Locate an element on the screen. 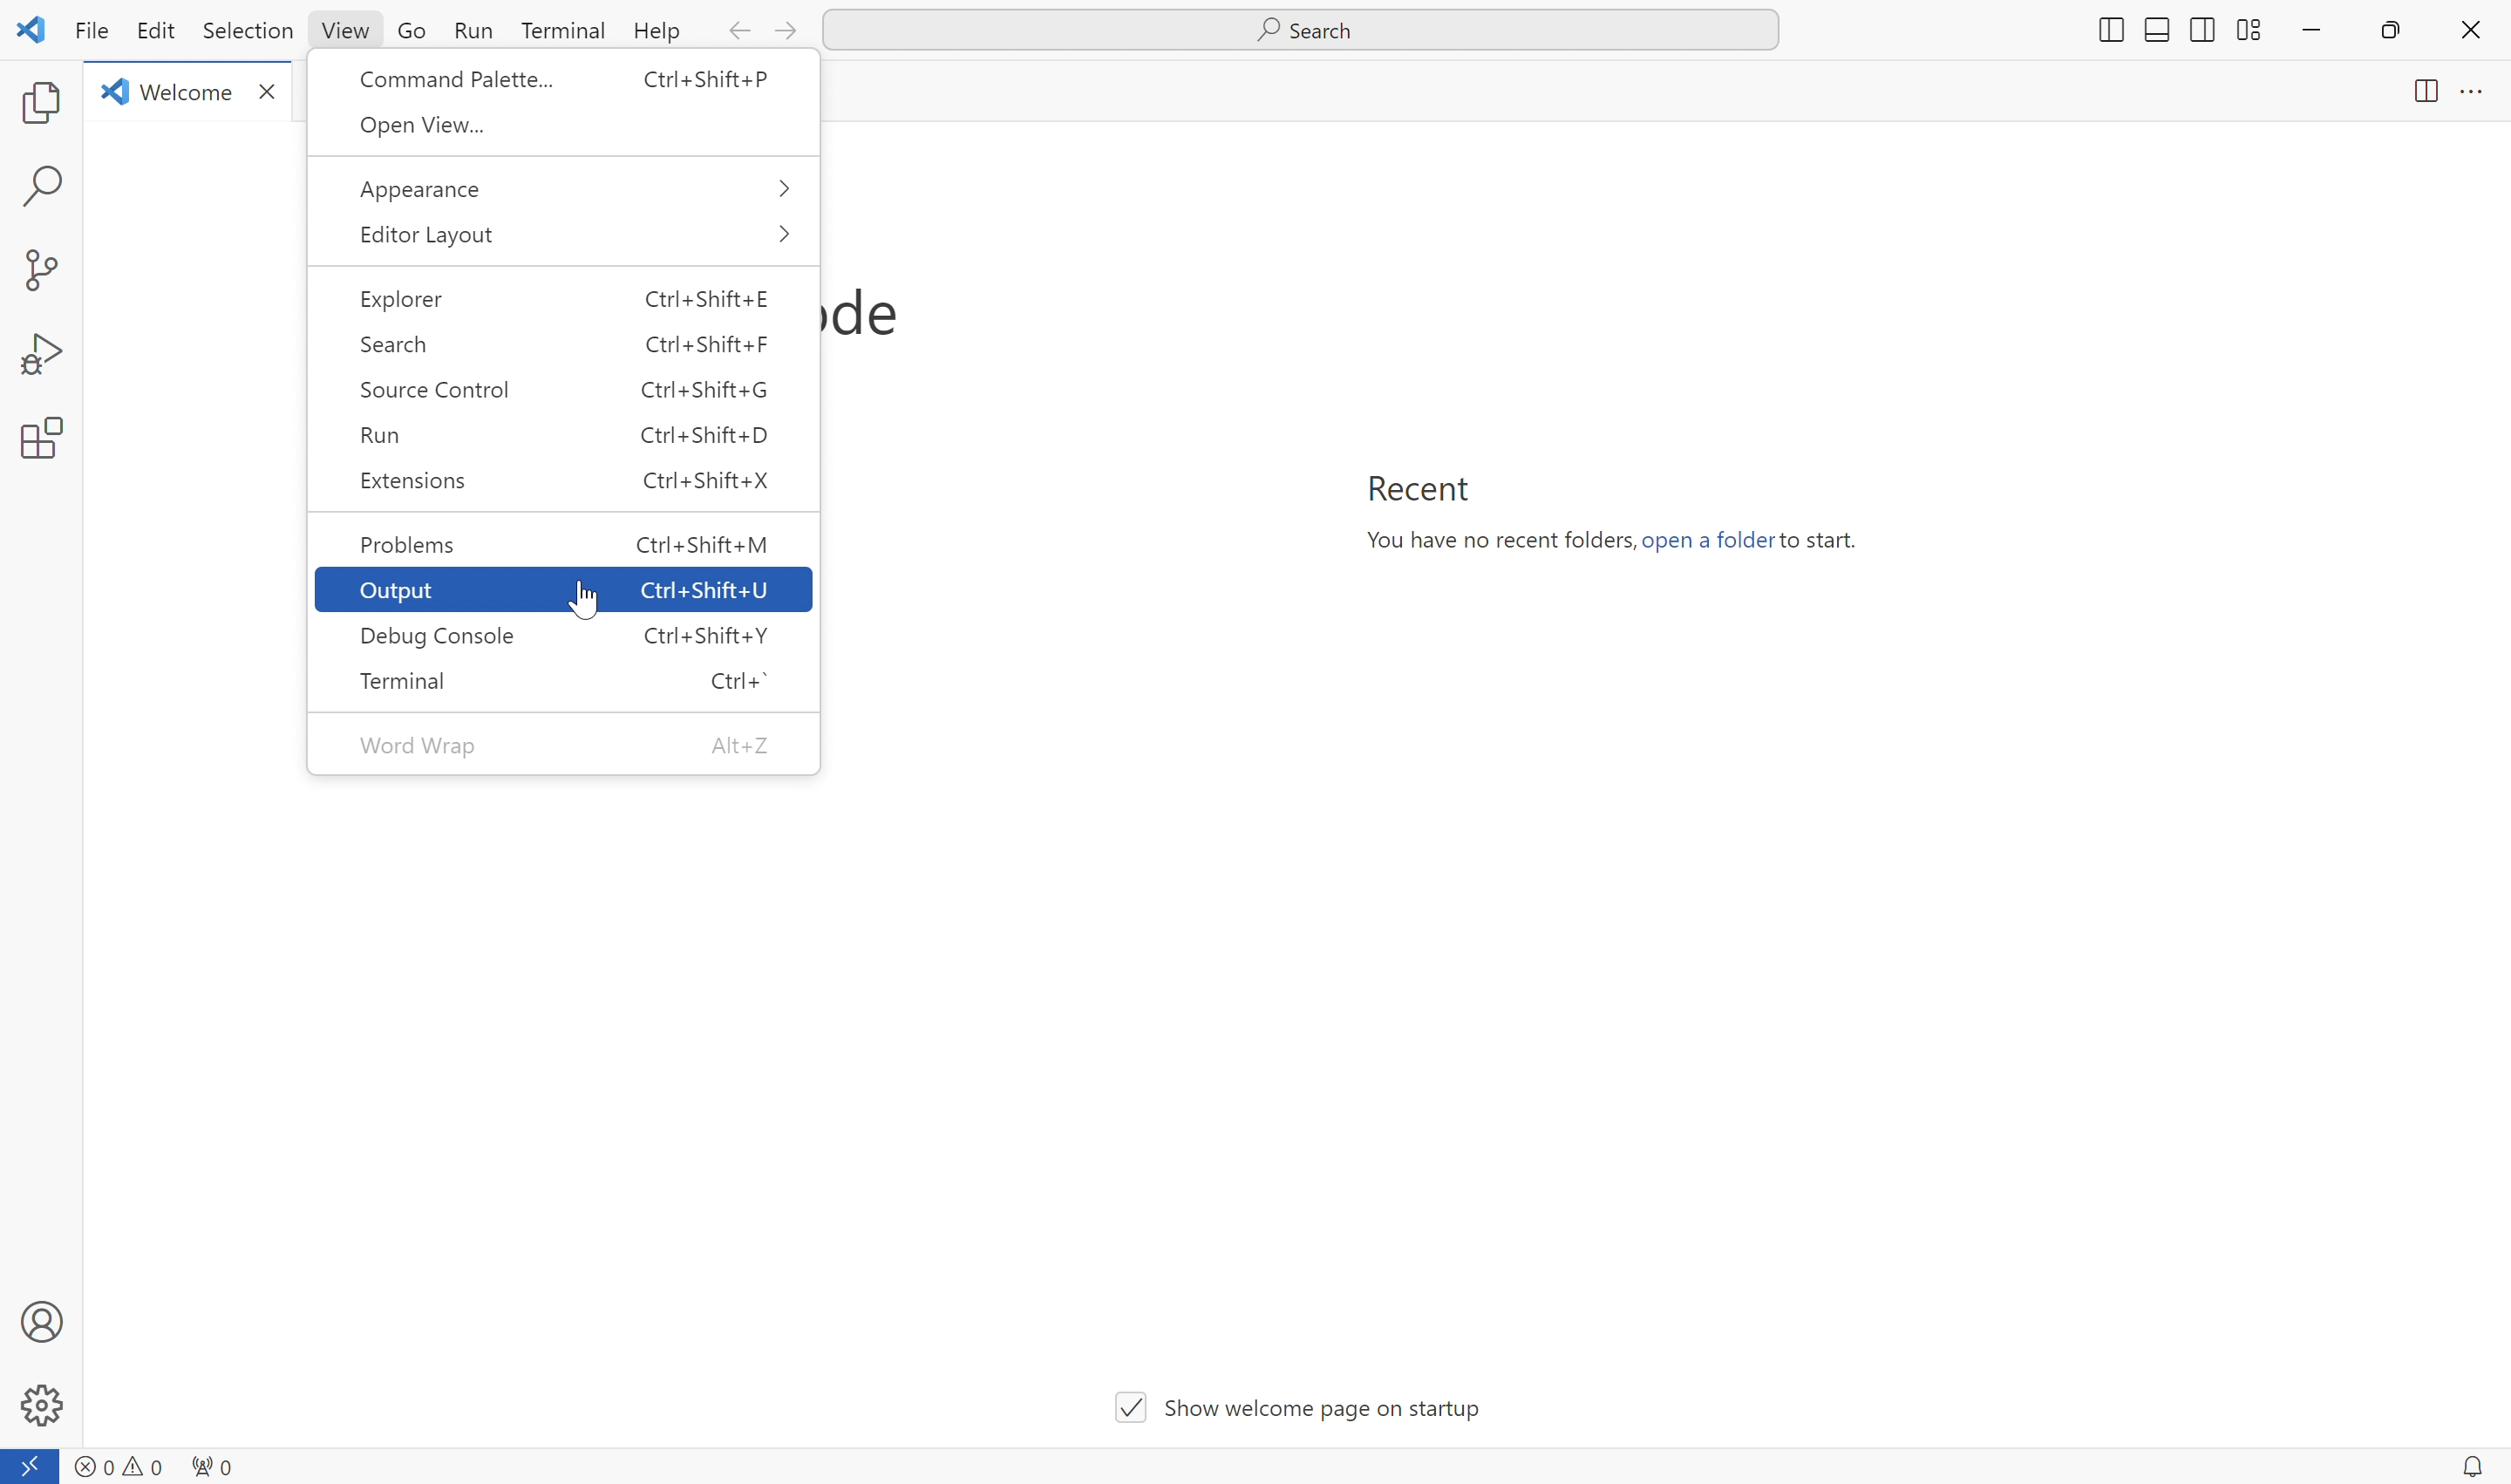 The height and width of the screenshot is (1484, 2511). open view is located at coordinates (565, 124).